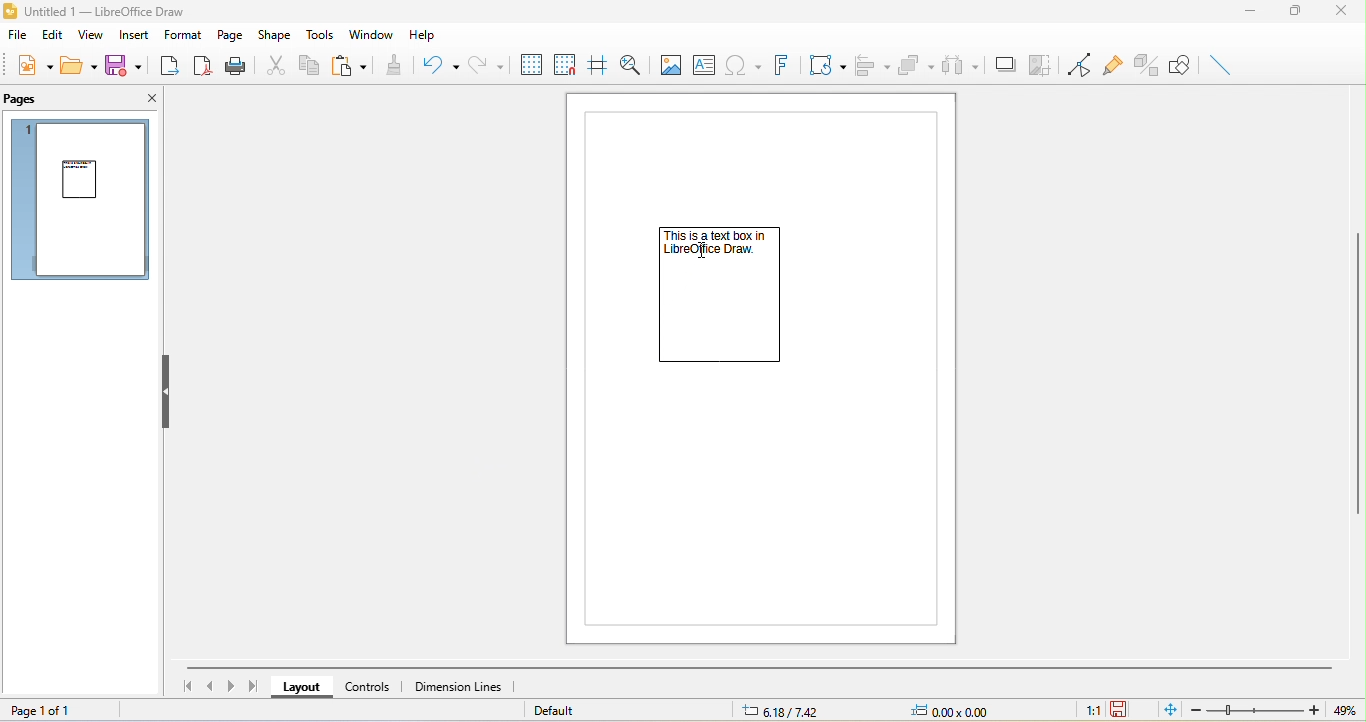 The height and width of the screenshot is (722, 1366). Describe the element at coordinates (53, 36) in the screenshot. I see `edit` at that location.